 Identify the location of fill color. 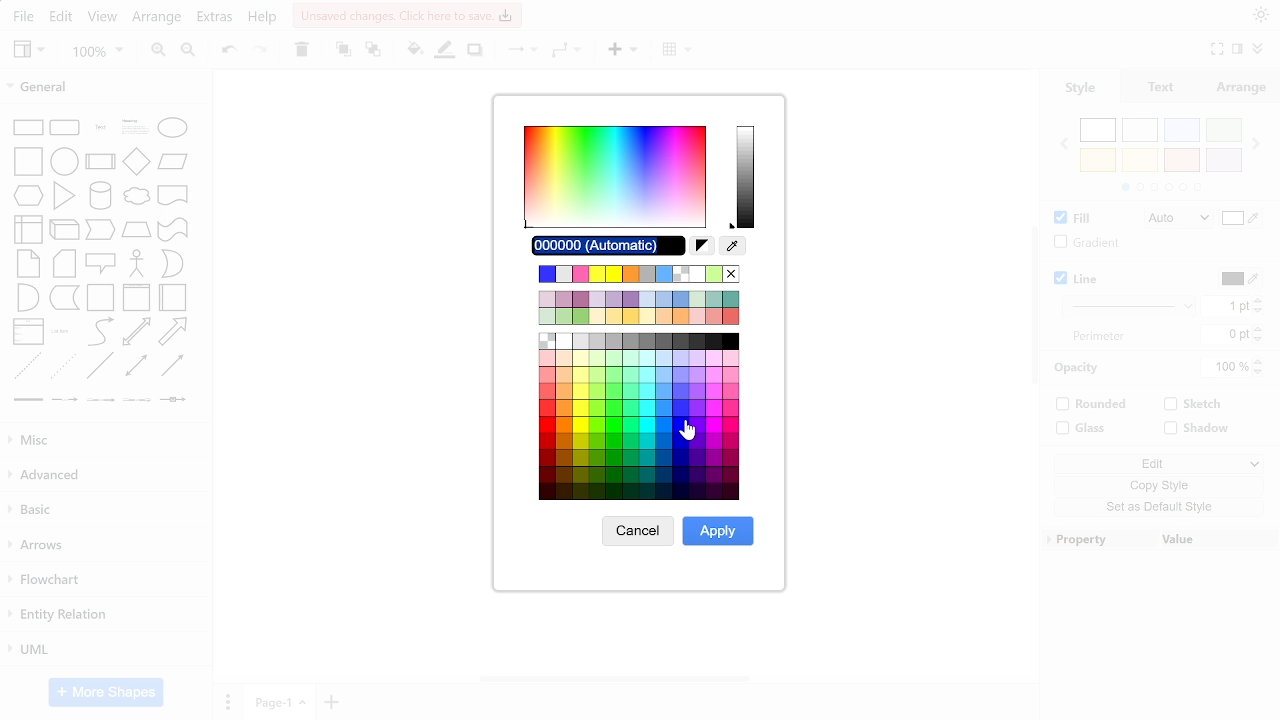
(414, 51).